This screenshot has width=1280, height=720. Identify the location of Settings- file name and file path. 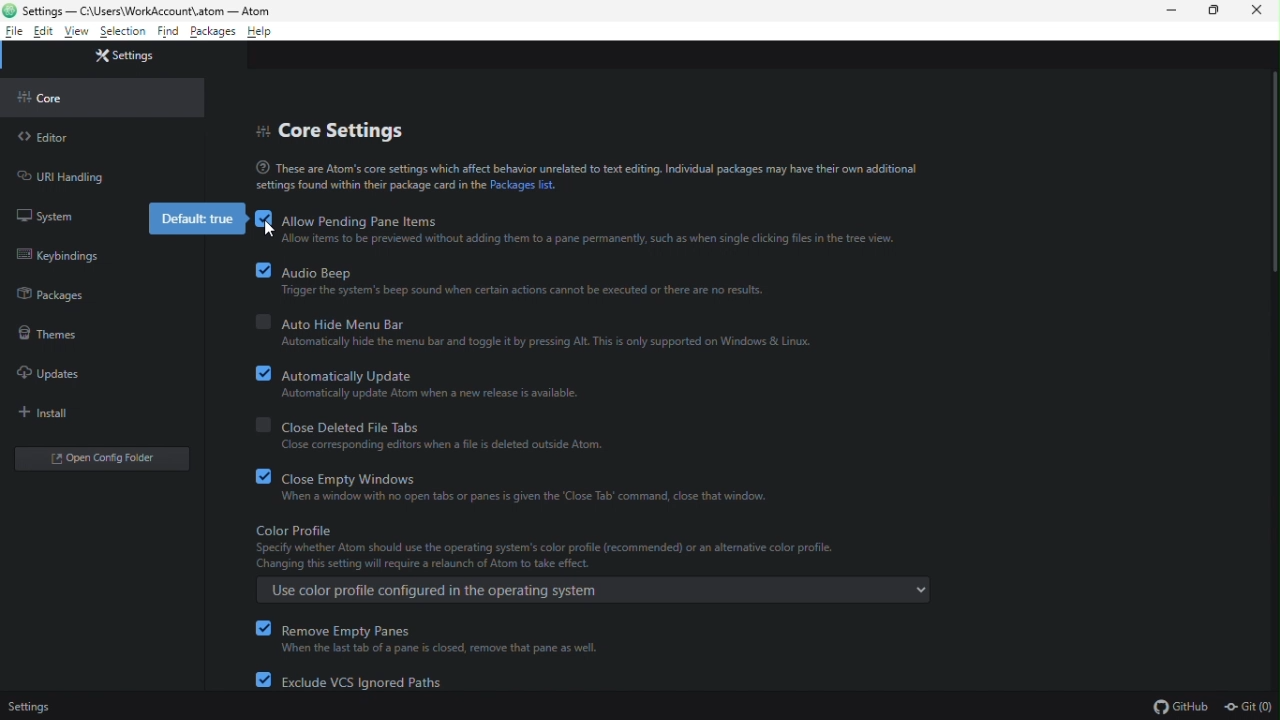
(145, 9).